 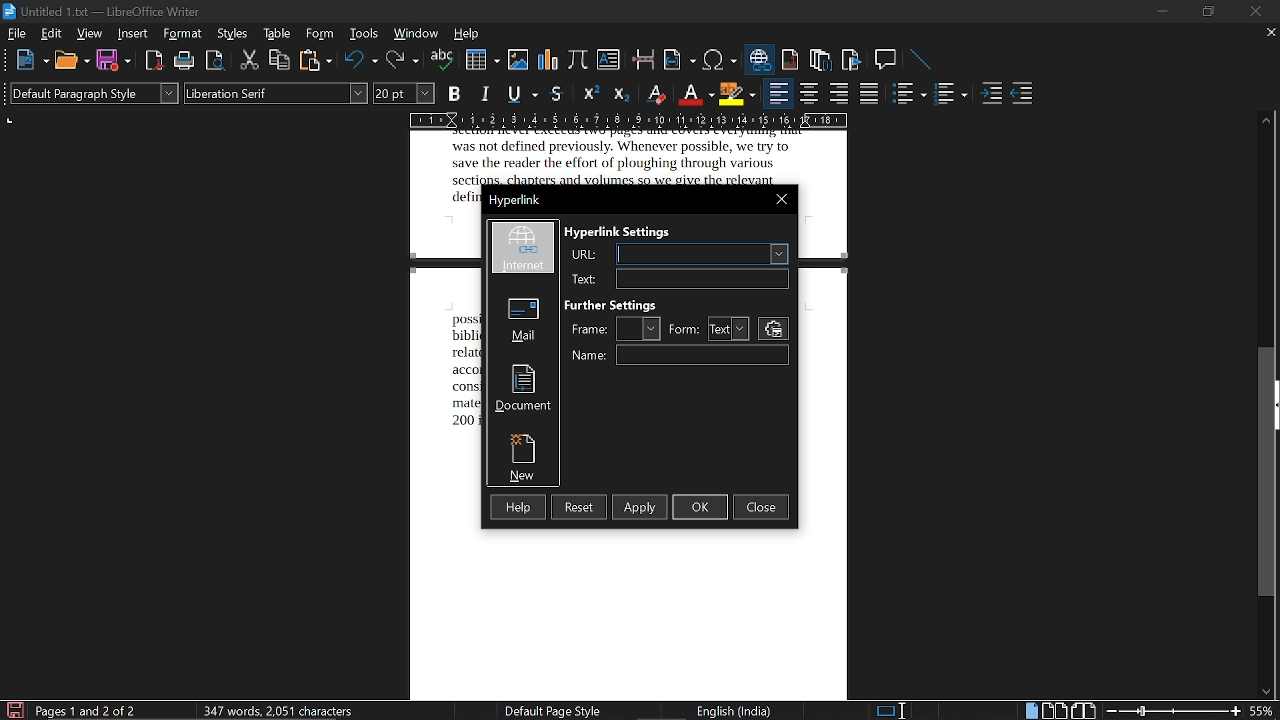 What do you see at coordinates (1267, 693) in the screenshot?
I see `move down` at bounding box center [1267, 693].